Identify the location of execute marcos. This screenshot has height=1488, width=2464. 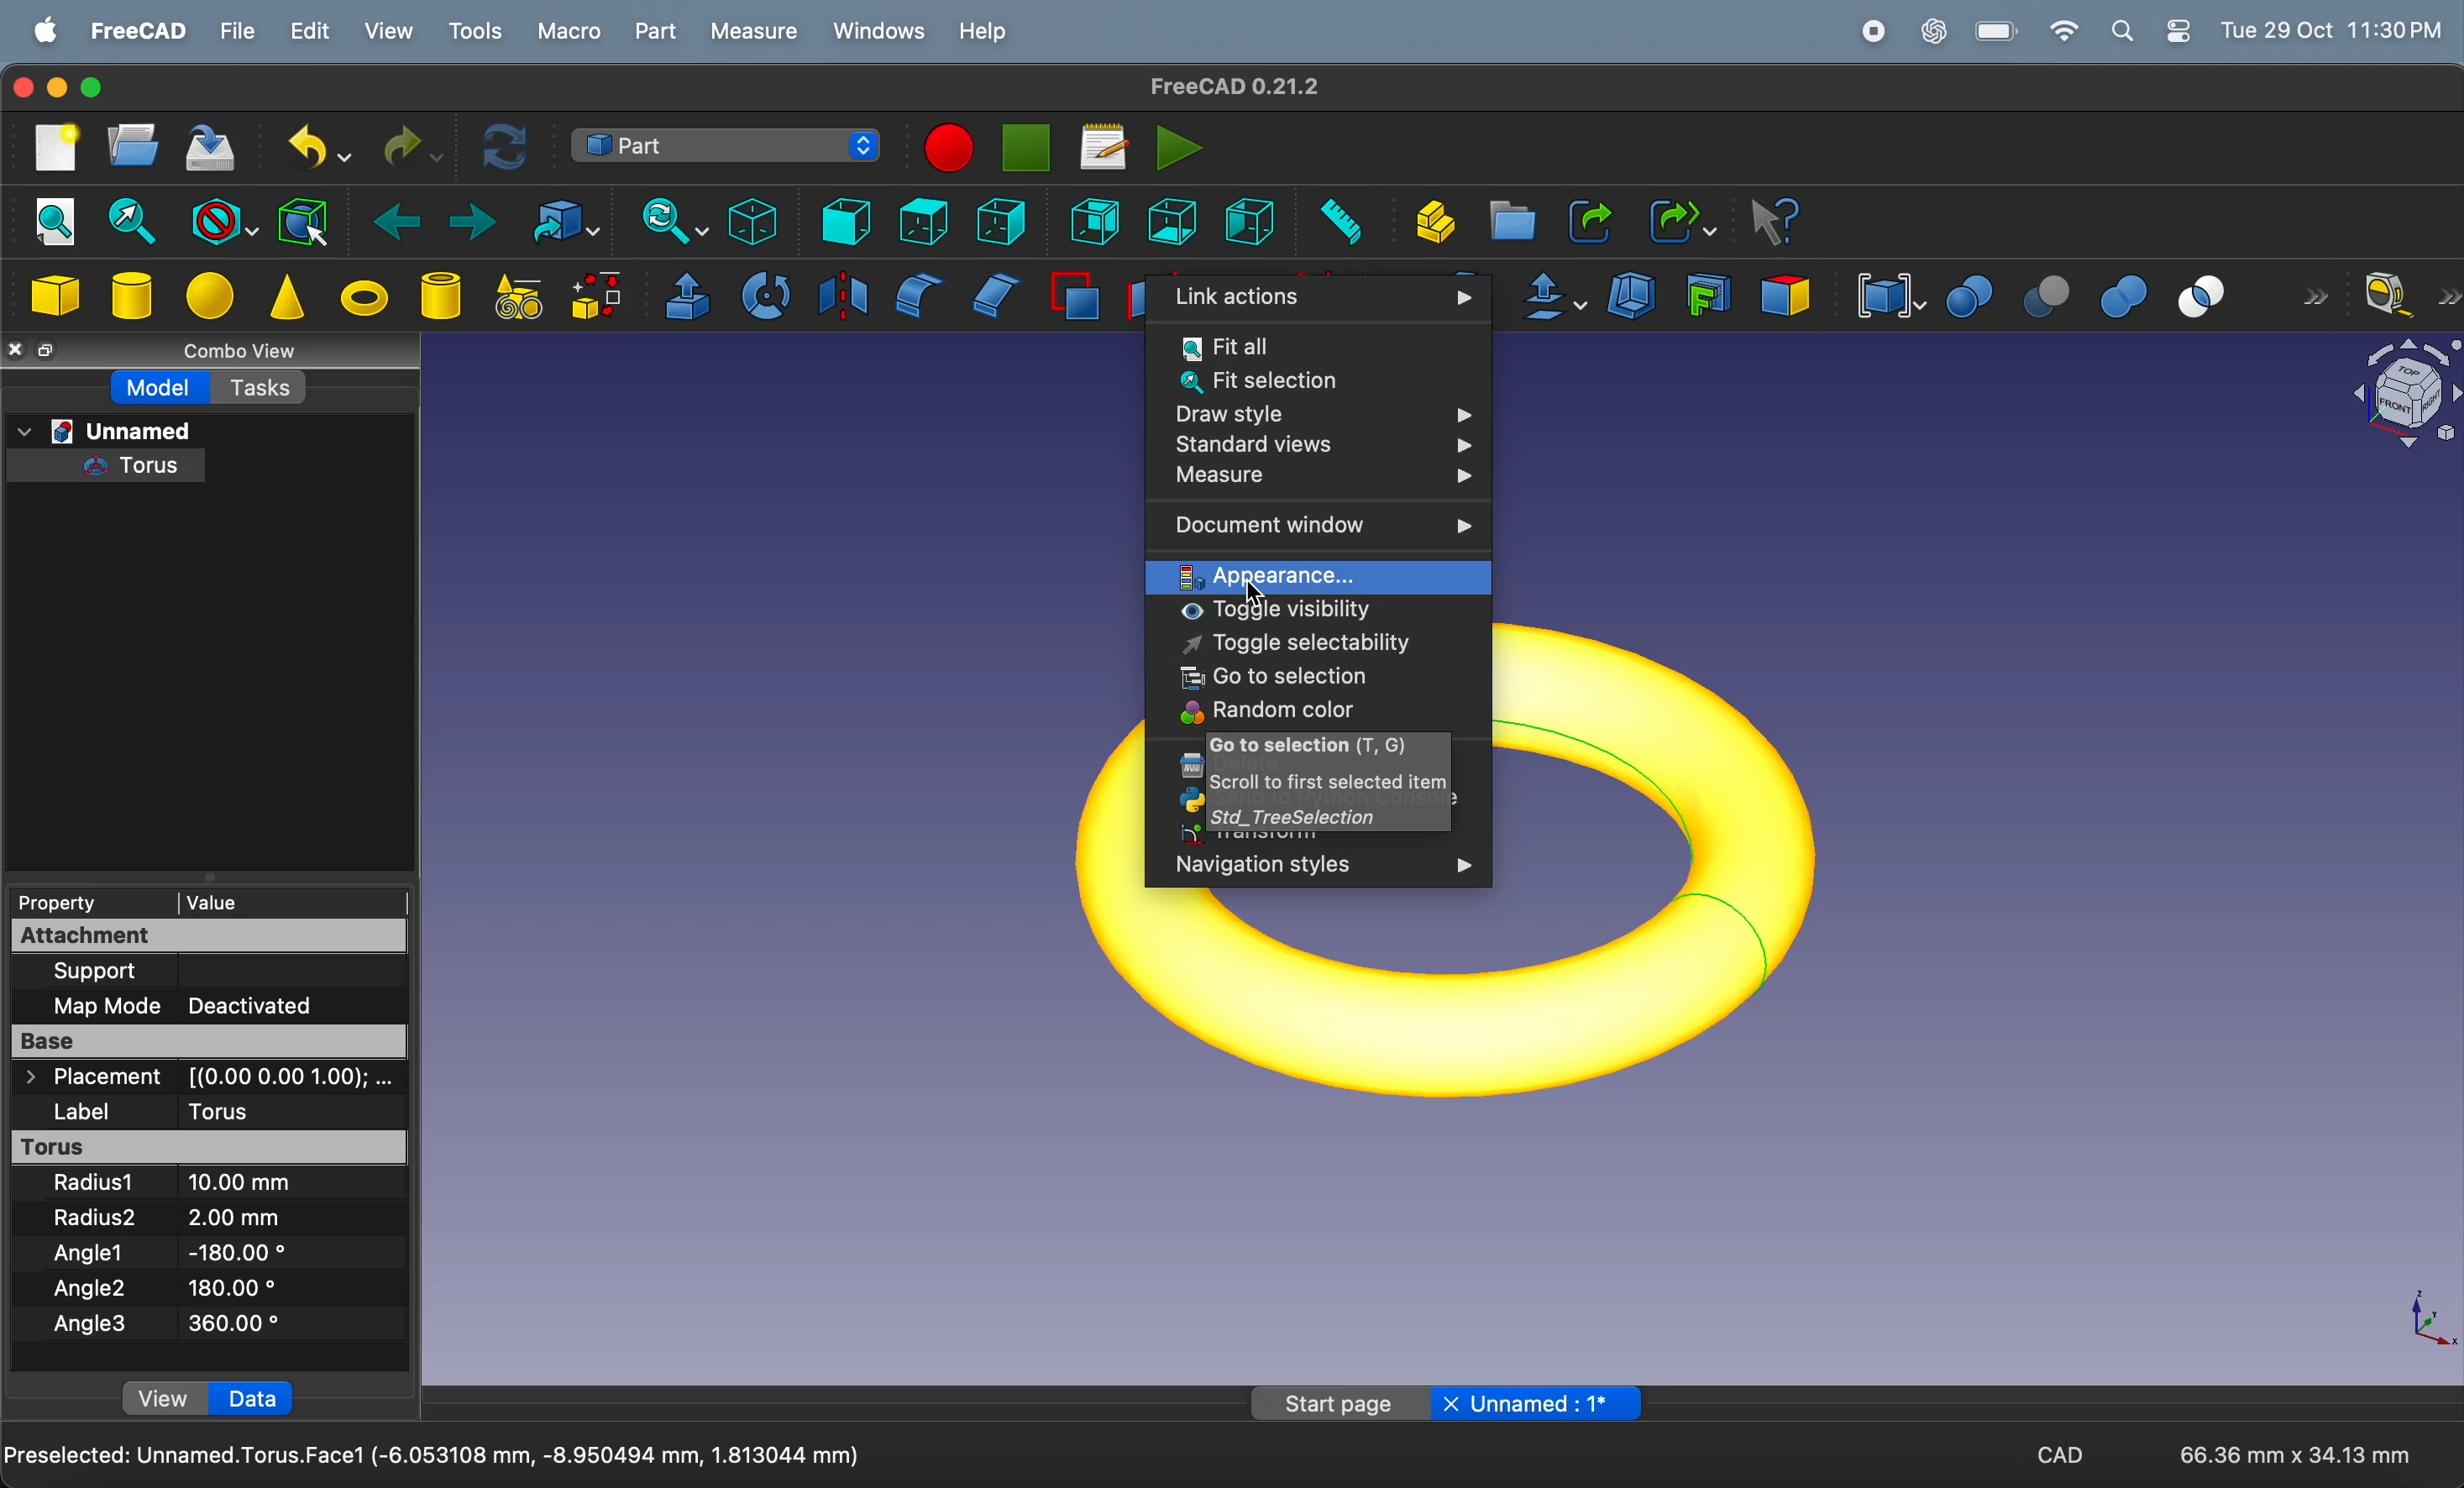
(1180, 146).